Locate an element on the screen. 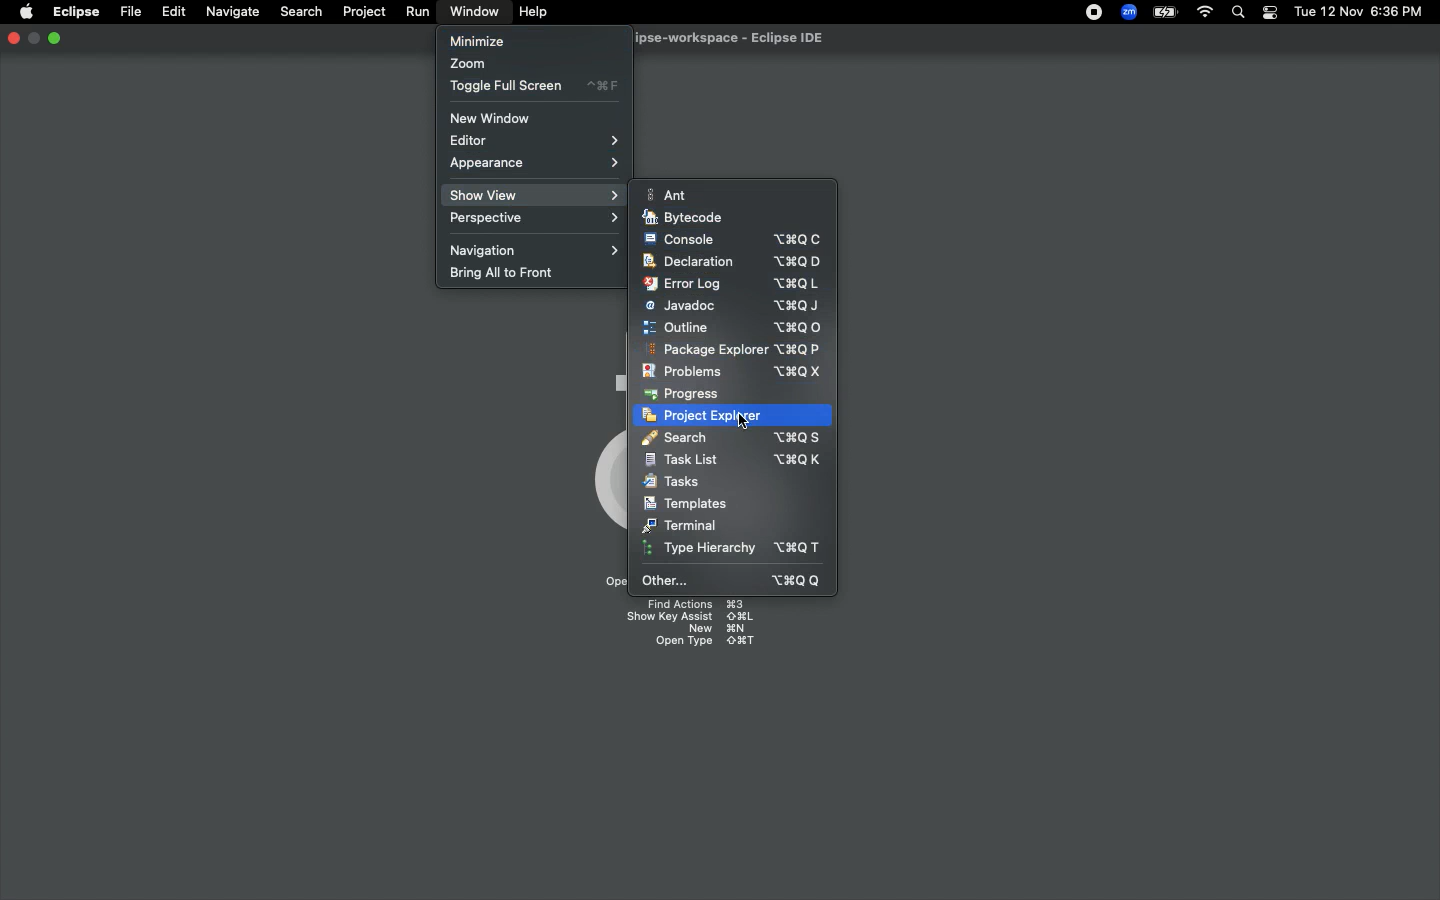 Image resolution: width=1440 pixels, height=900 pixels. Internet is located at coordinates (1205, 13).